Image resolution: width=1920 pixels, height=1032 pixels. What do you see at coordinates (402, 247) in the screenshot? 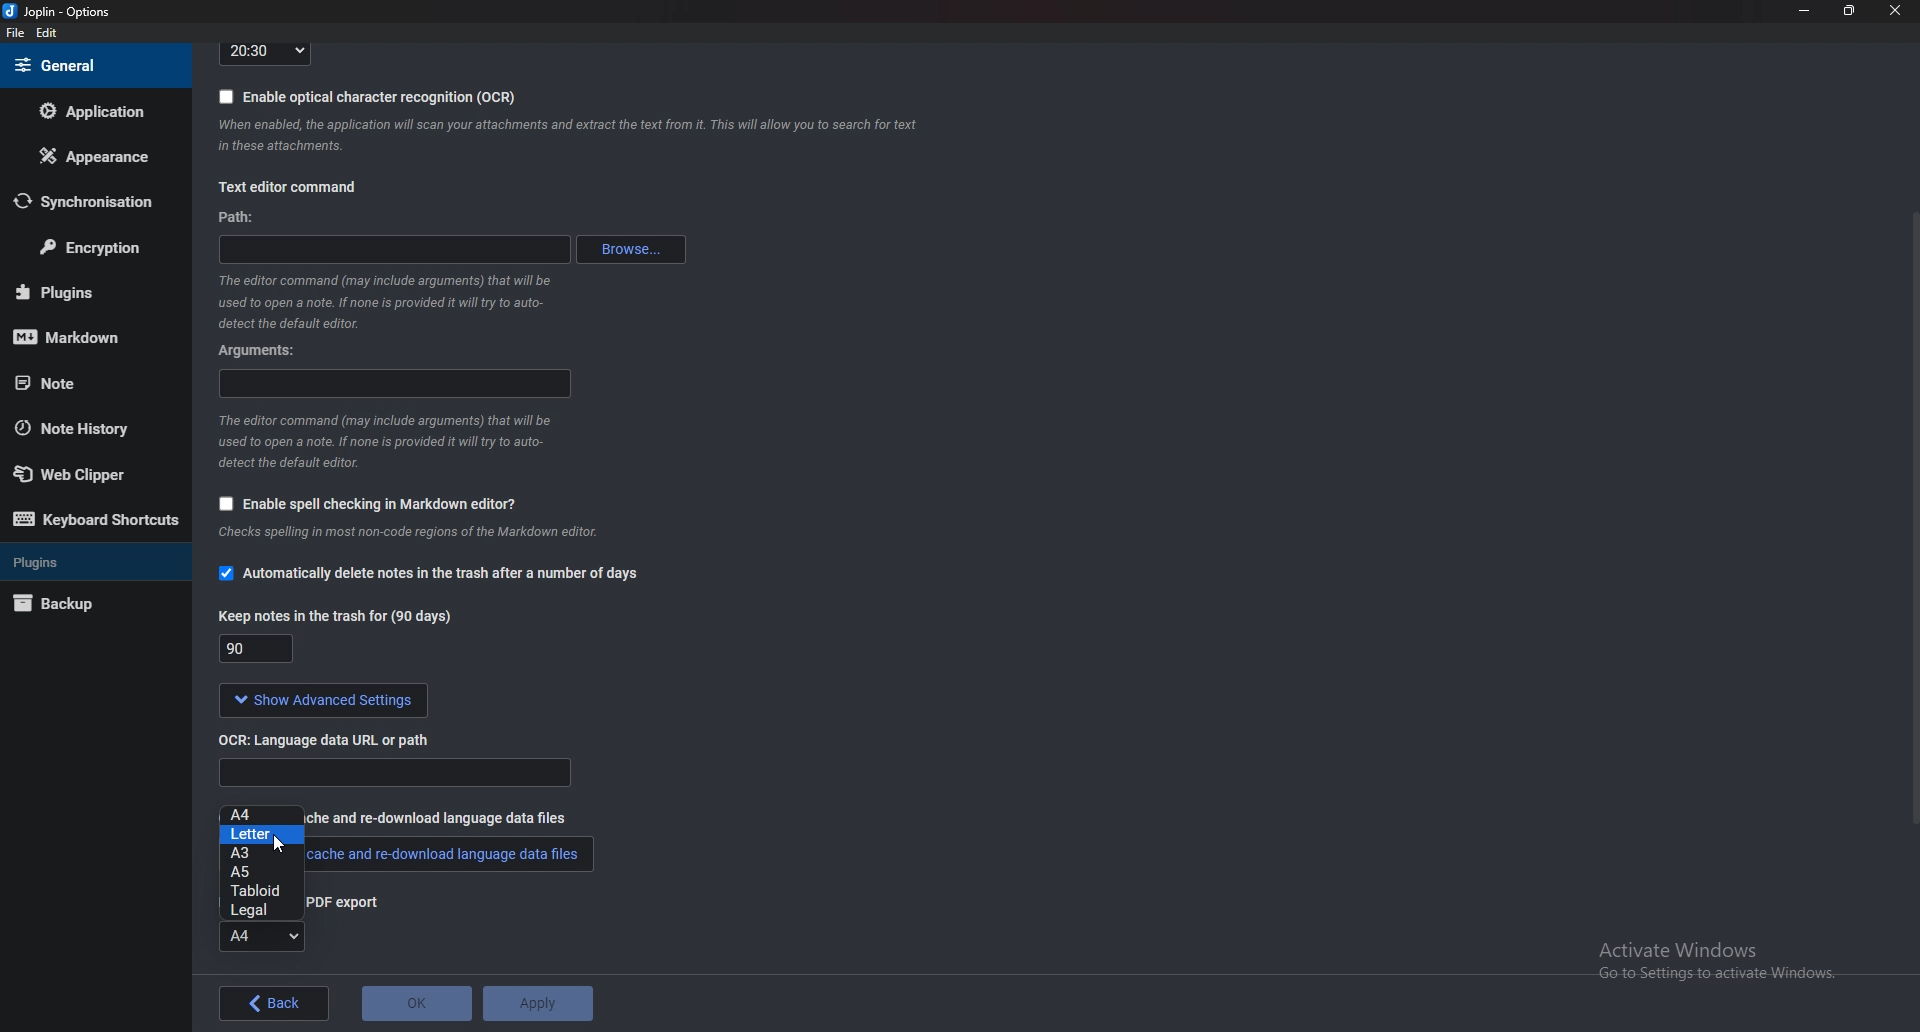
I see `path` at bounding box center [402, 247].